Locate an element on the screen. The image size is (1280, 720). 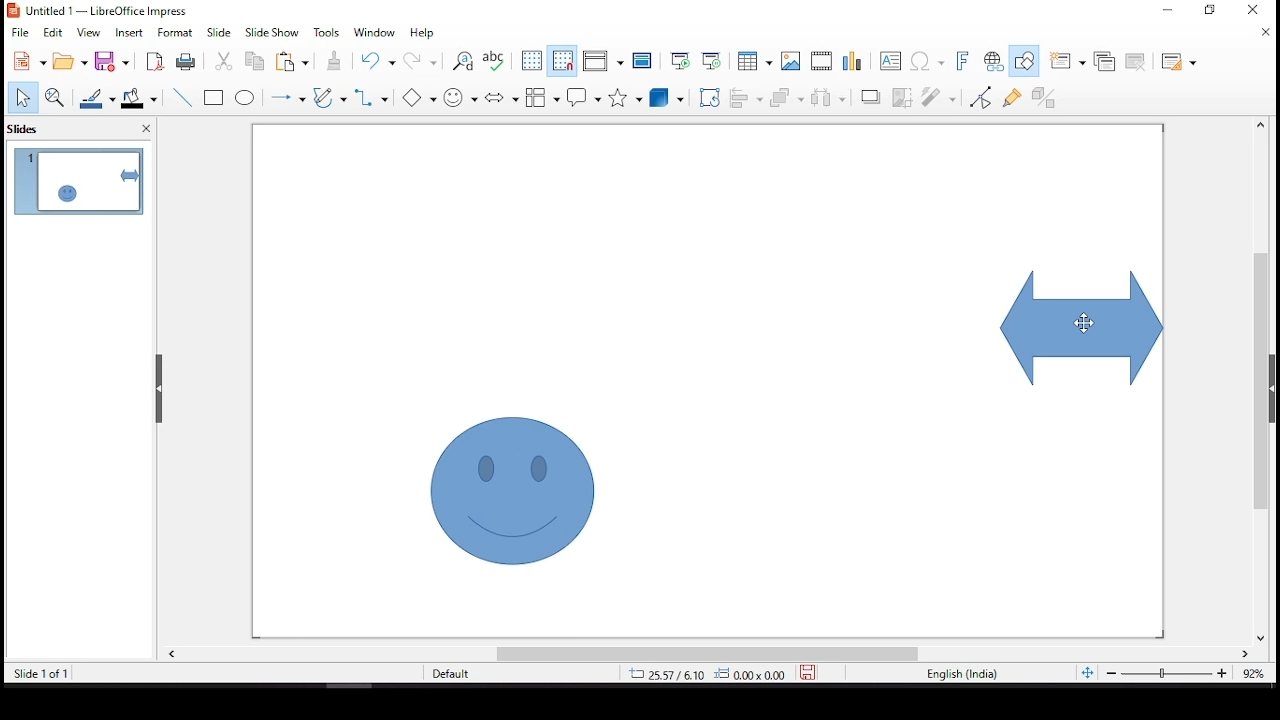
insert audio or video is located at coordinates (823, 61).